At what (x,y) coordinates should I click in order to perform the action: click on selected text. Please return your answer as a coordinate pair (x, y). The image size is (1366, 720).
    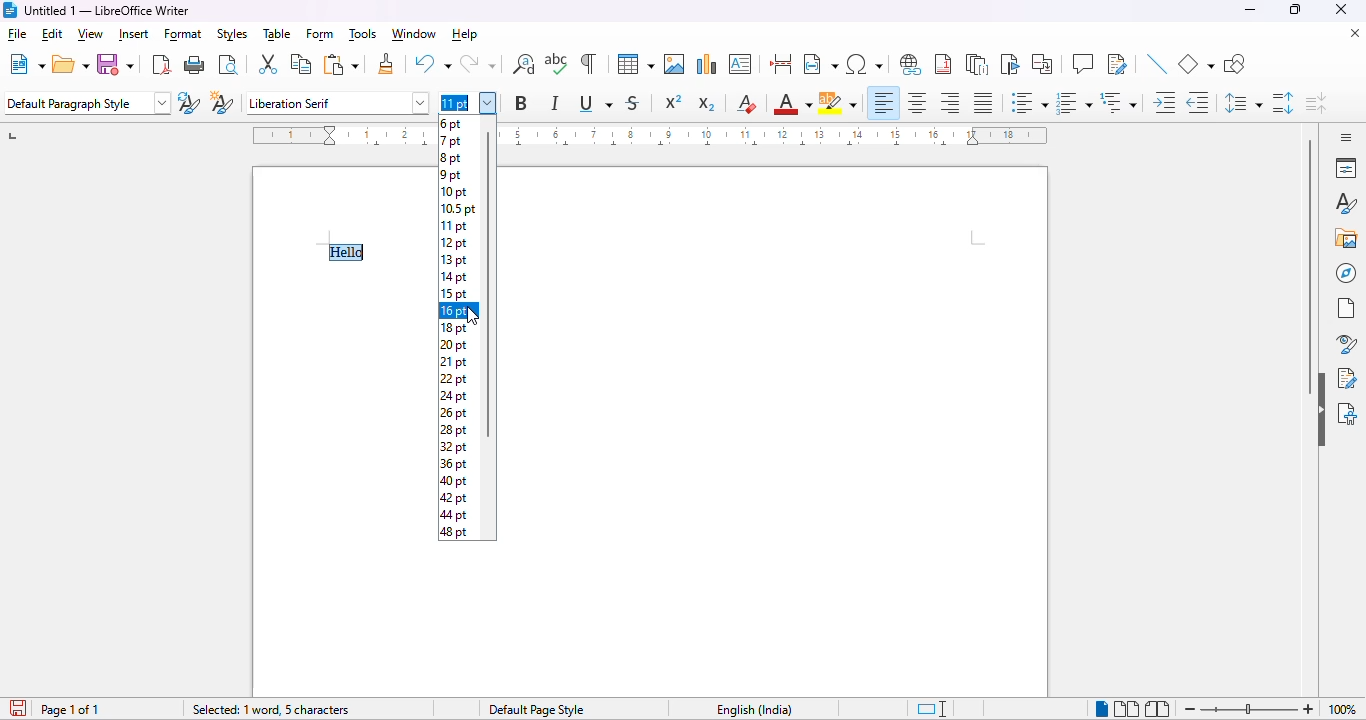
    Looking at the image, I should click on (345, 251).